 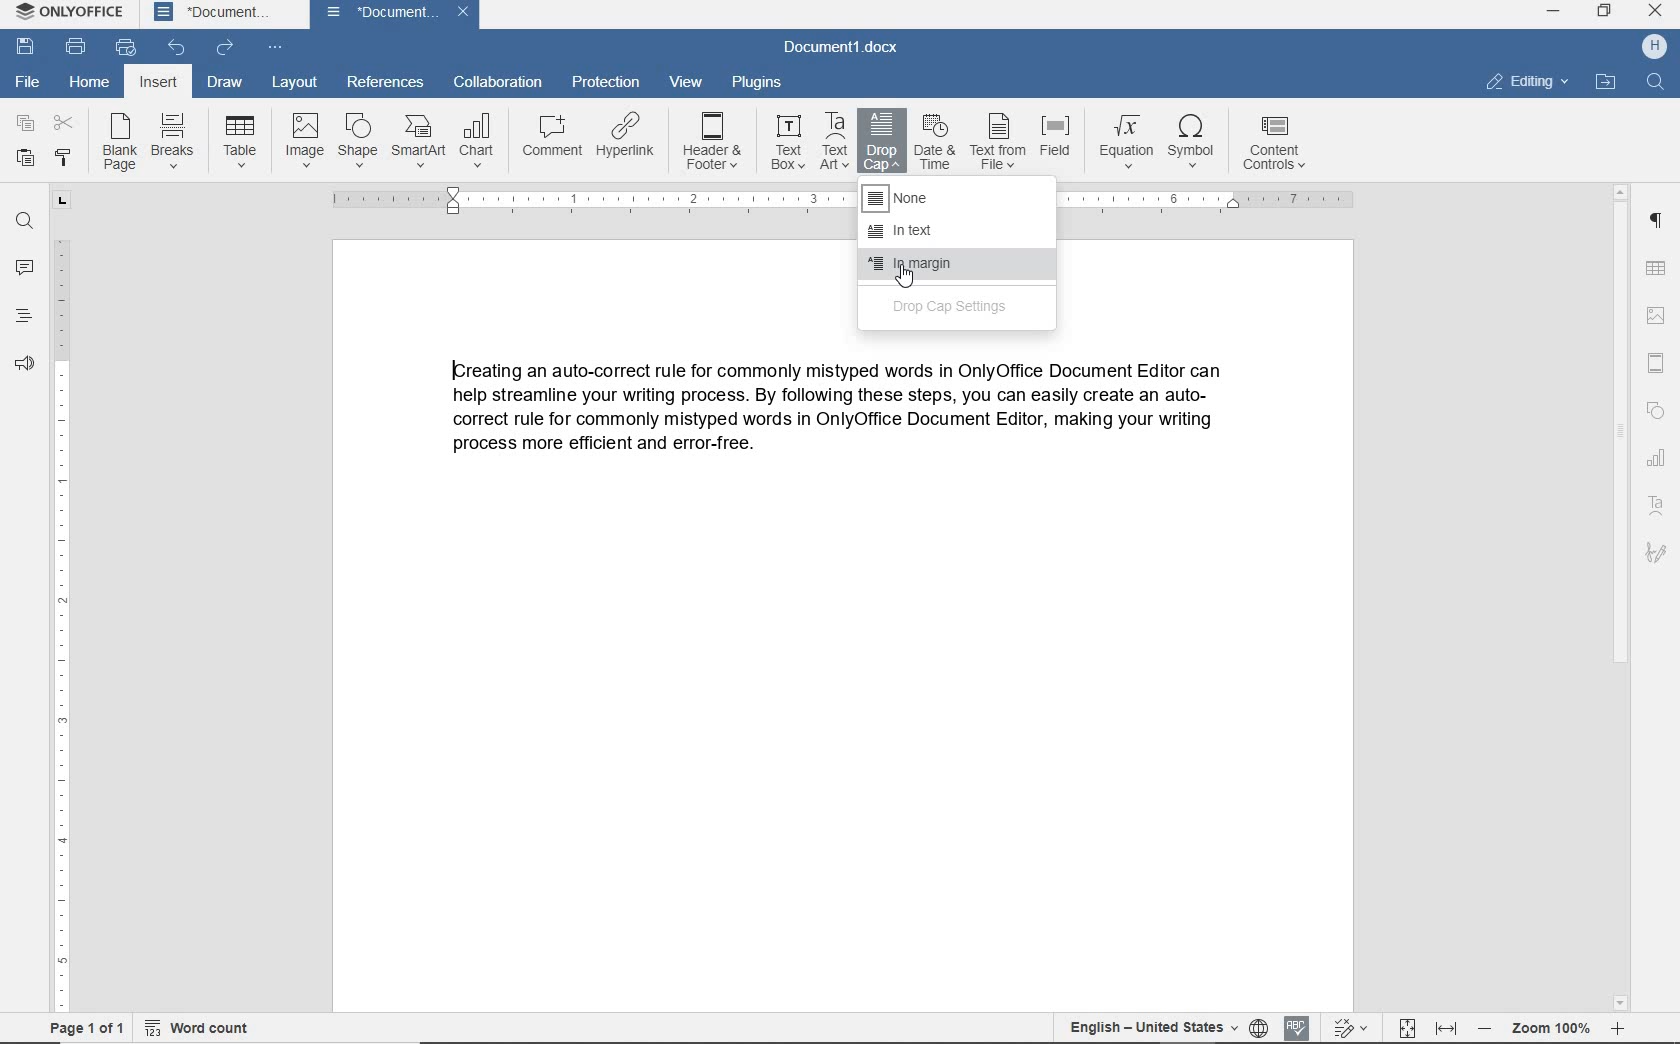 I want to click on in margin, so click(x=958, y=262).